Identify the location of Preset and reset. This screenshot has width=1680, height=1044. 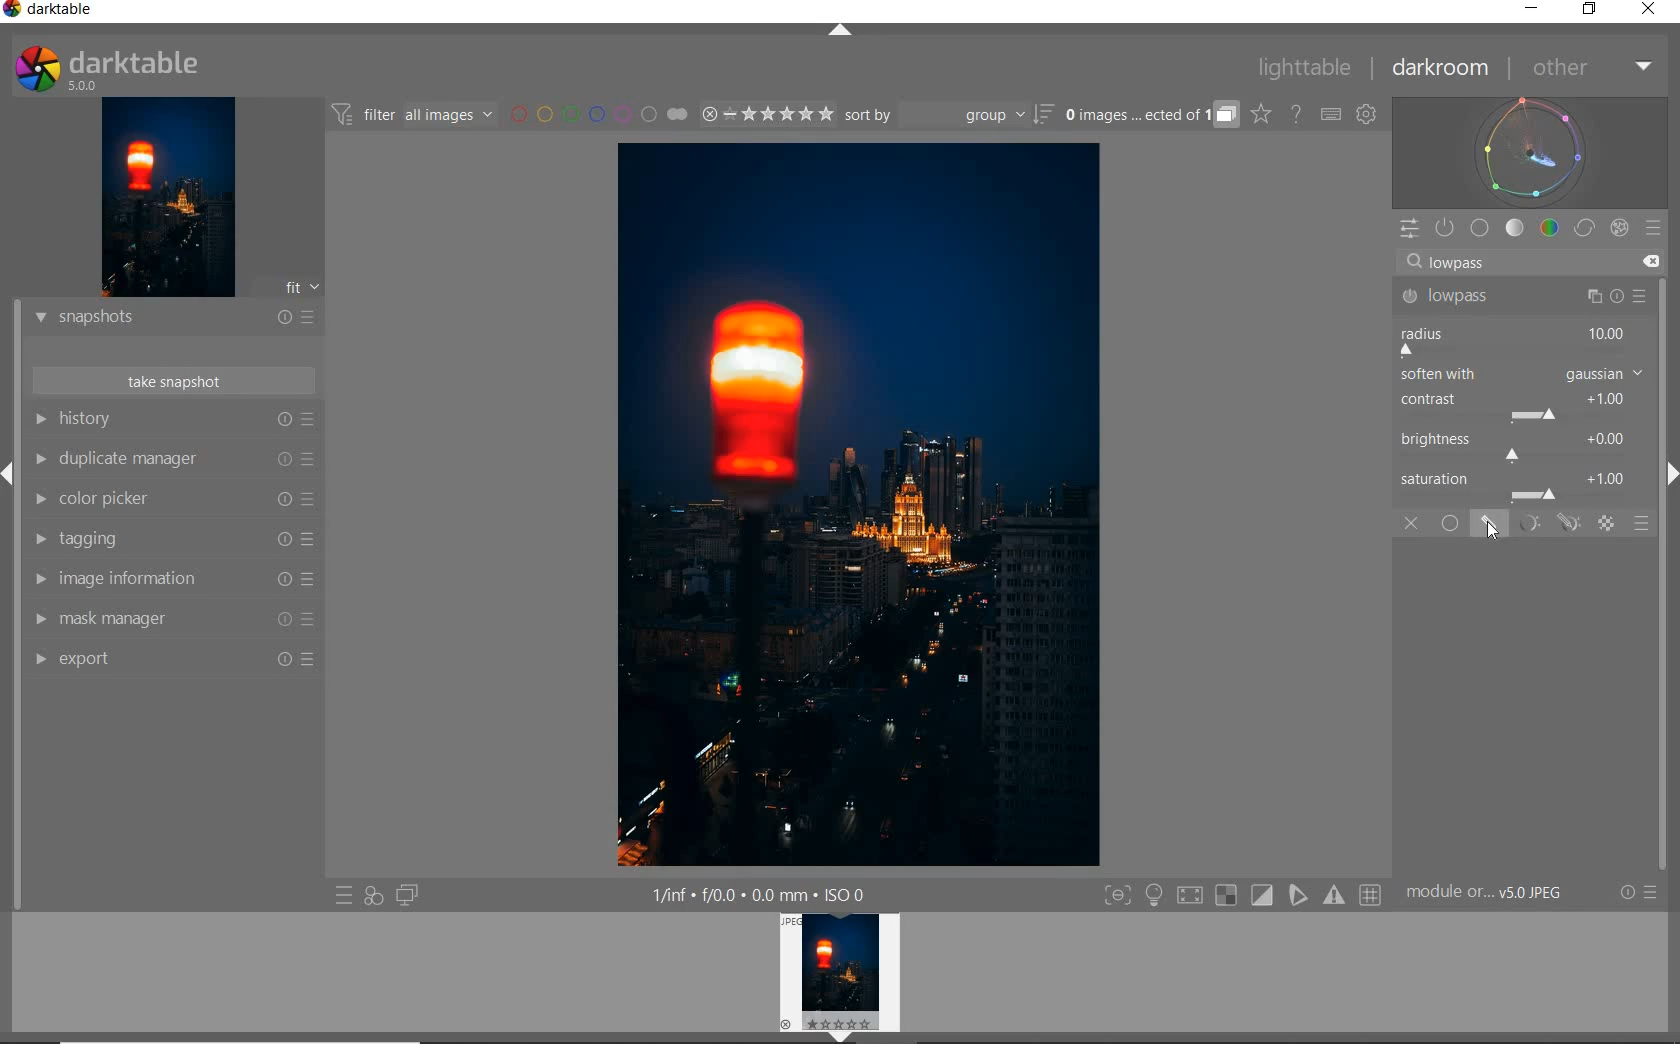
(312, 581).